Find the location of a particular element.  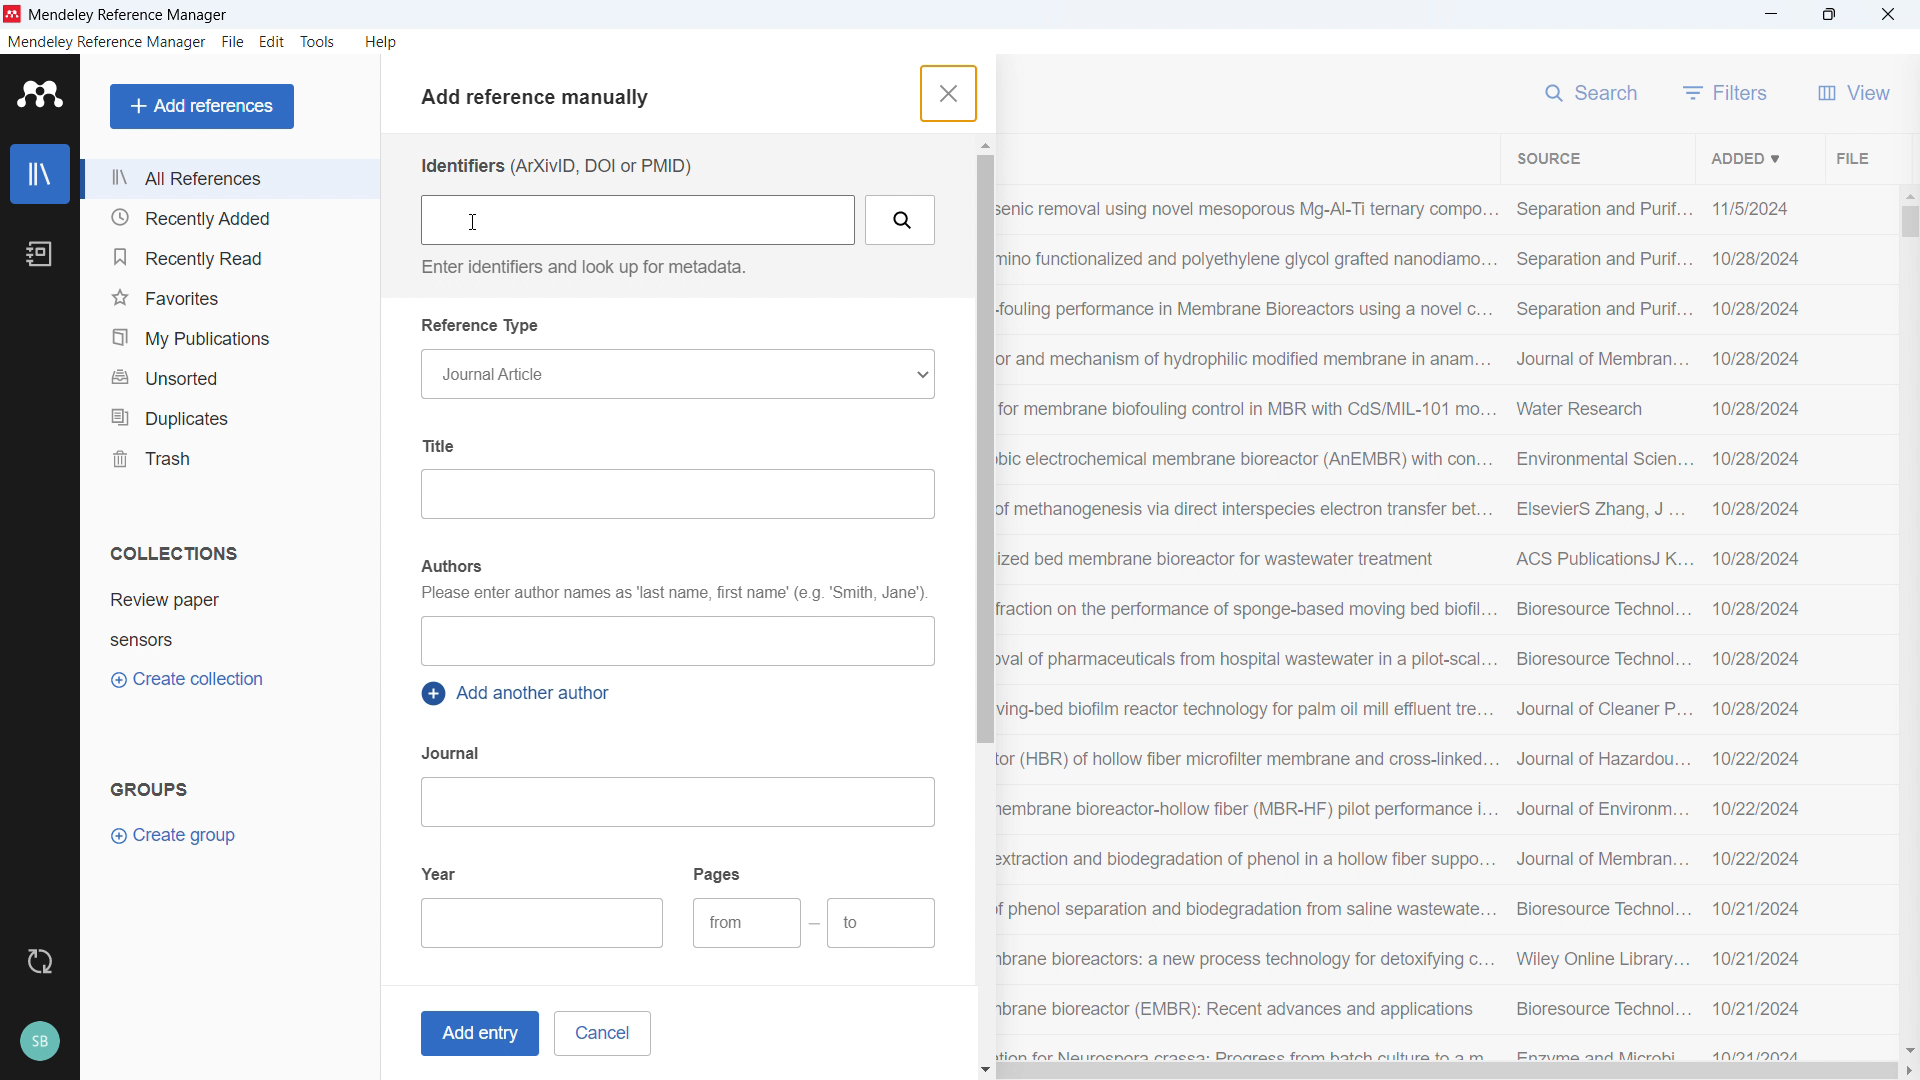

 Scroll up is located at coordinates (983, 145).